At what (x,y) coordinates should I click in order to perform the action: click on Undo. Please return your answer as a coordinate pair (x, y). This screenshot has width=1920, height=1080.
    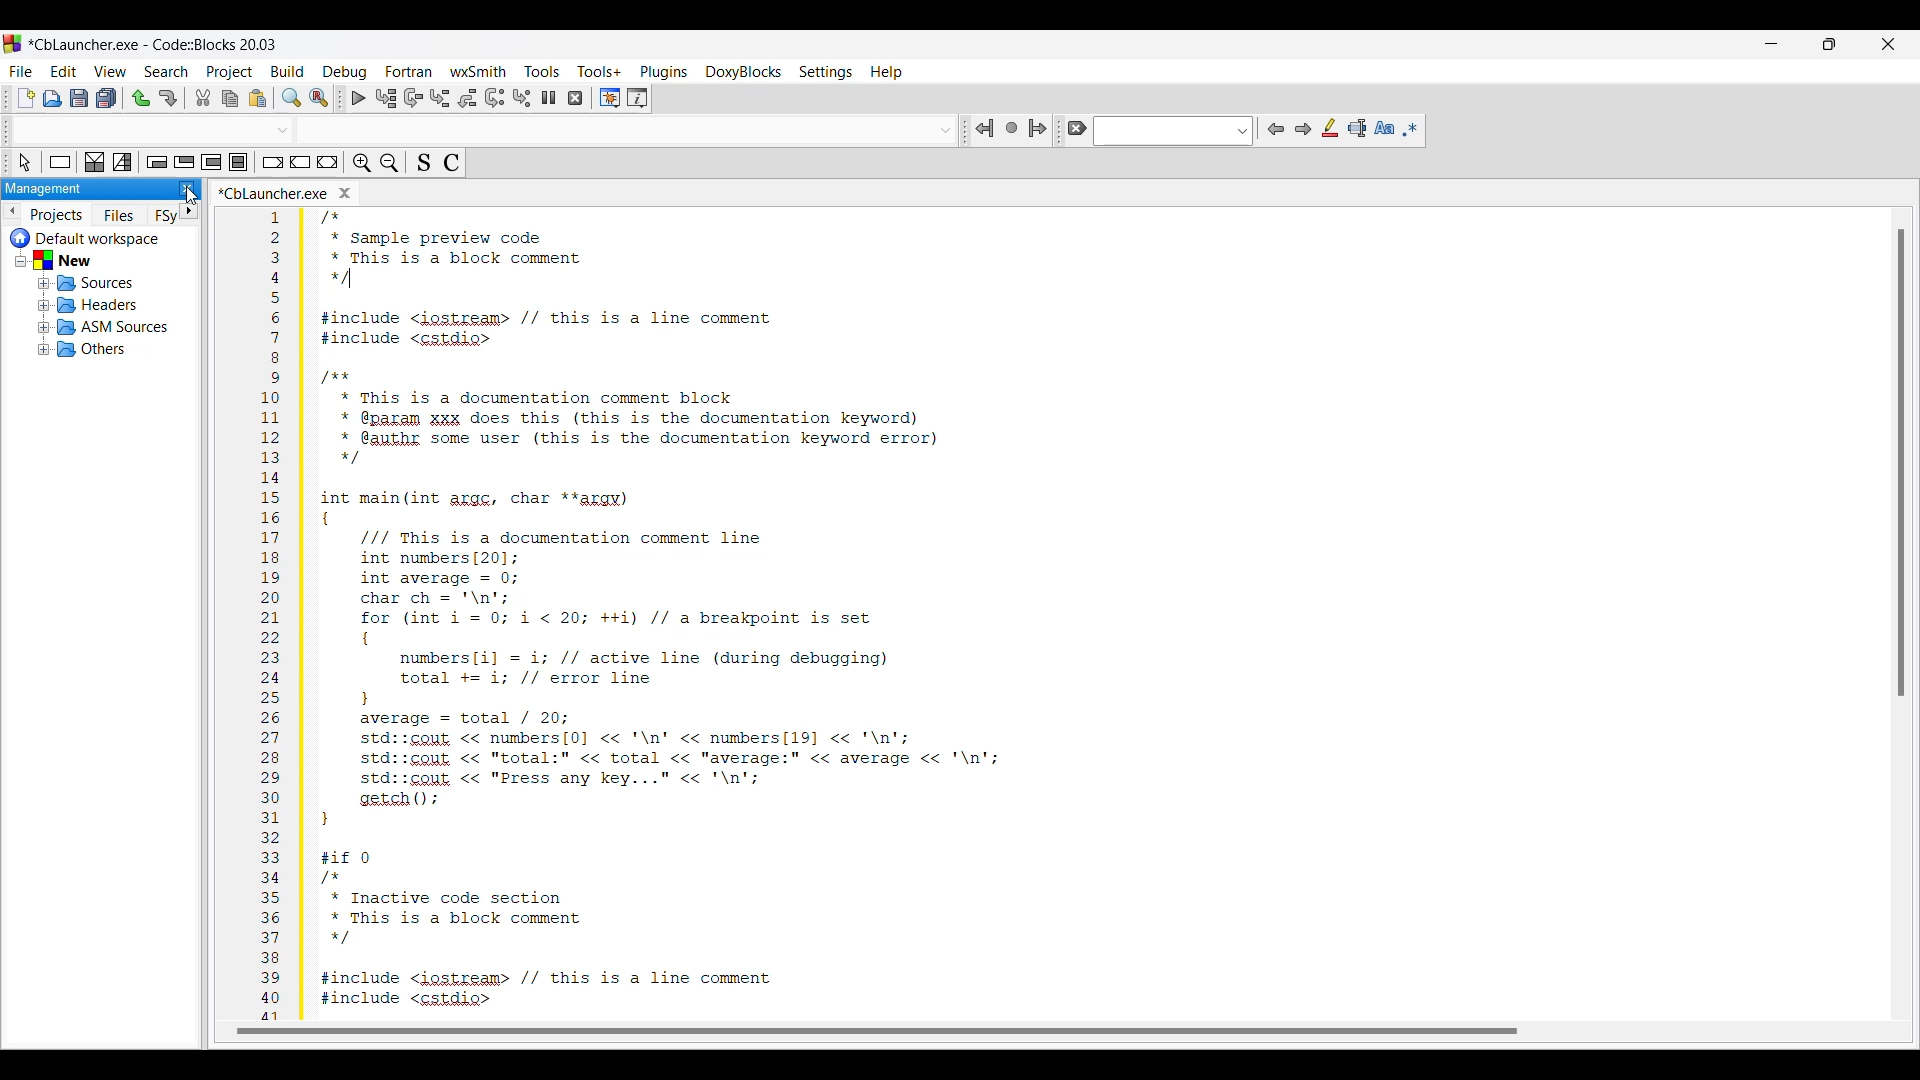
    Looking at the image, I should click on (141, 98).